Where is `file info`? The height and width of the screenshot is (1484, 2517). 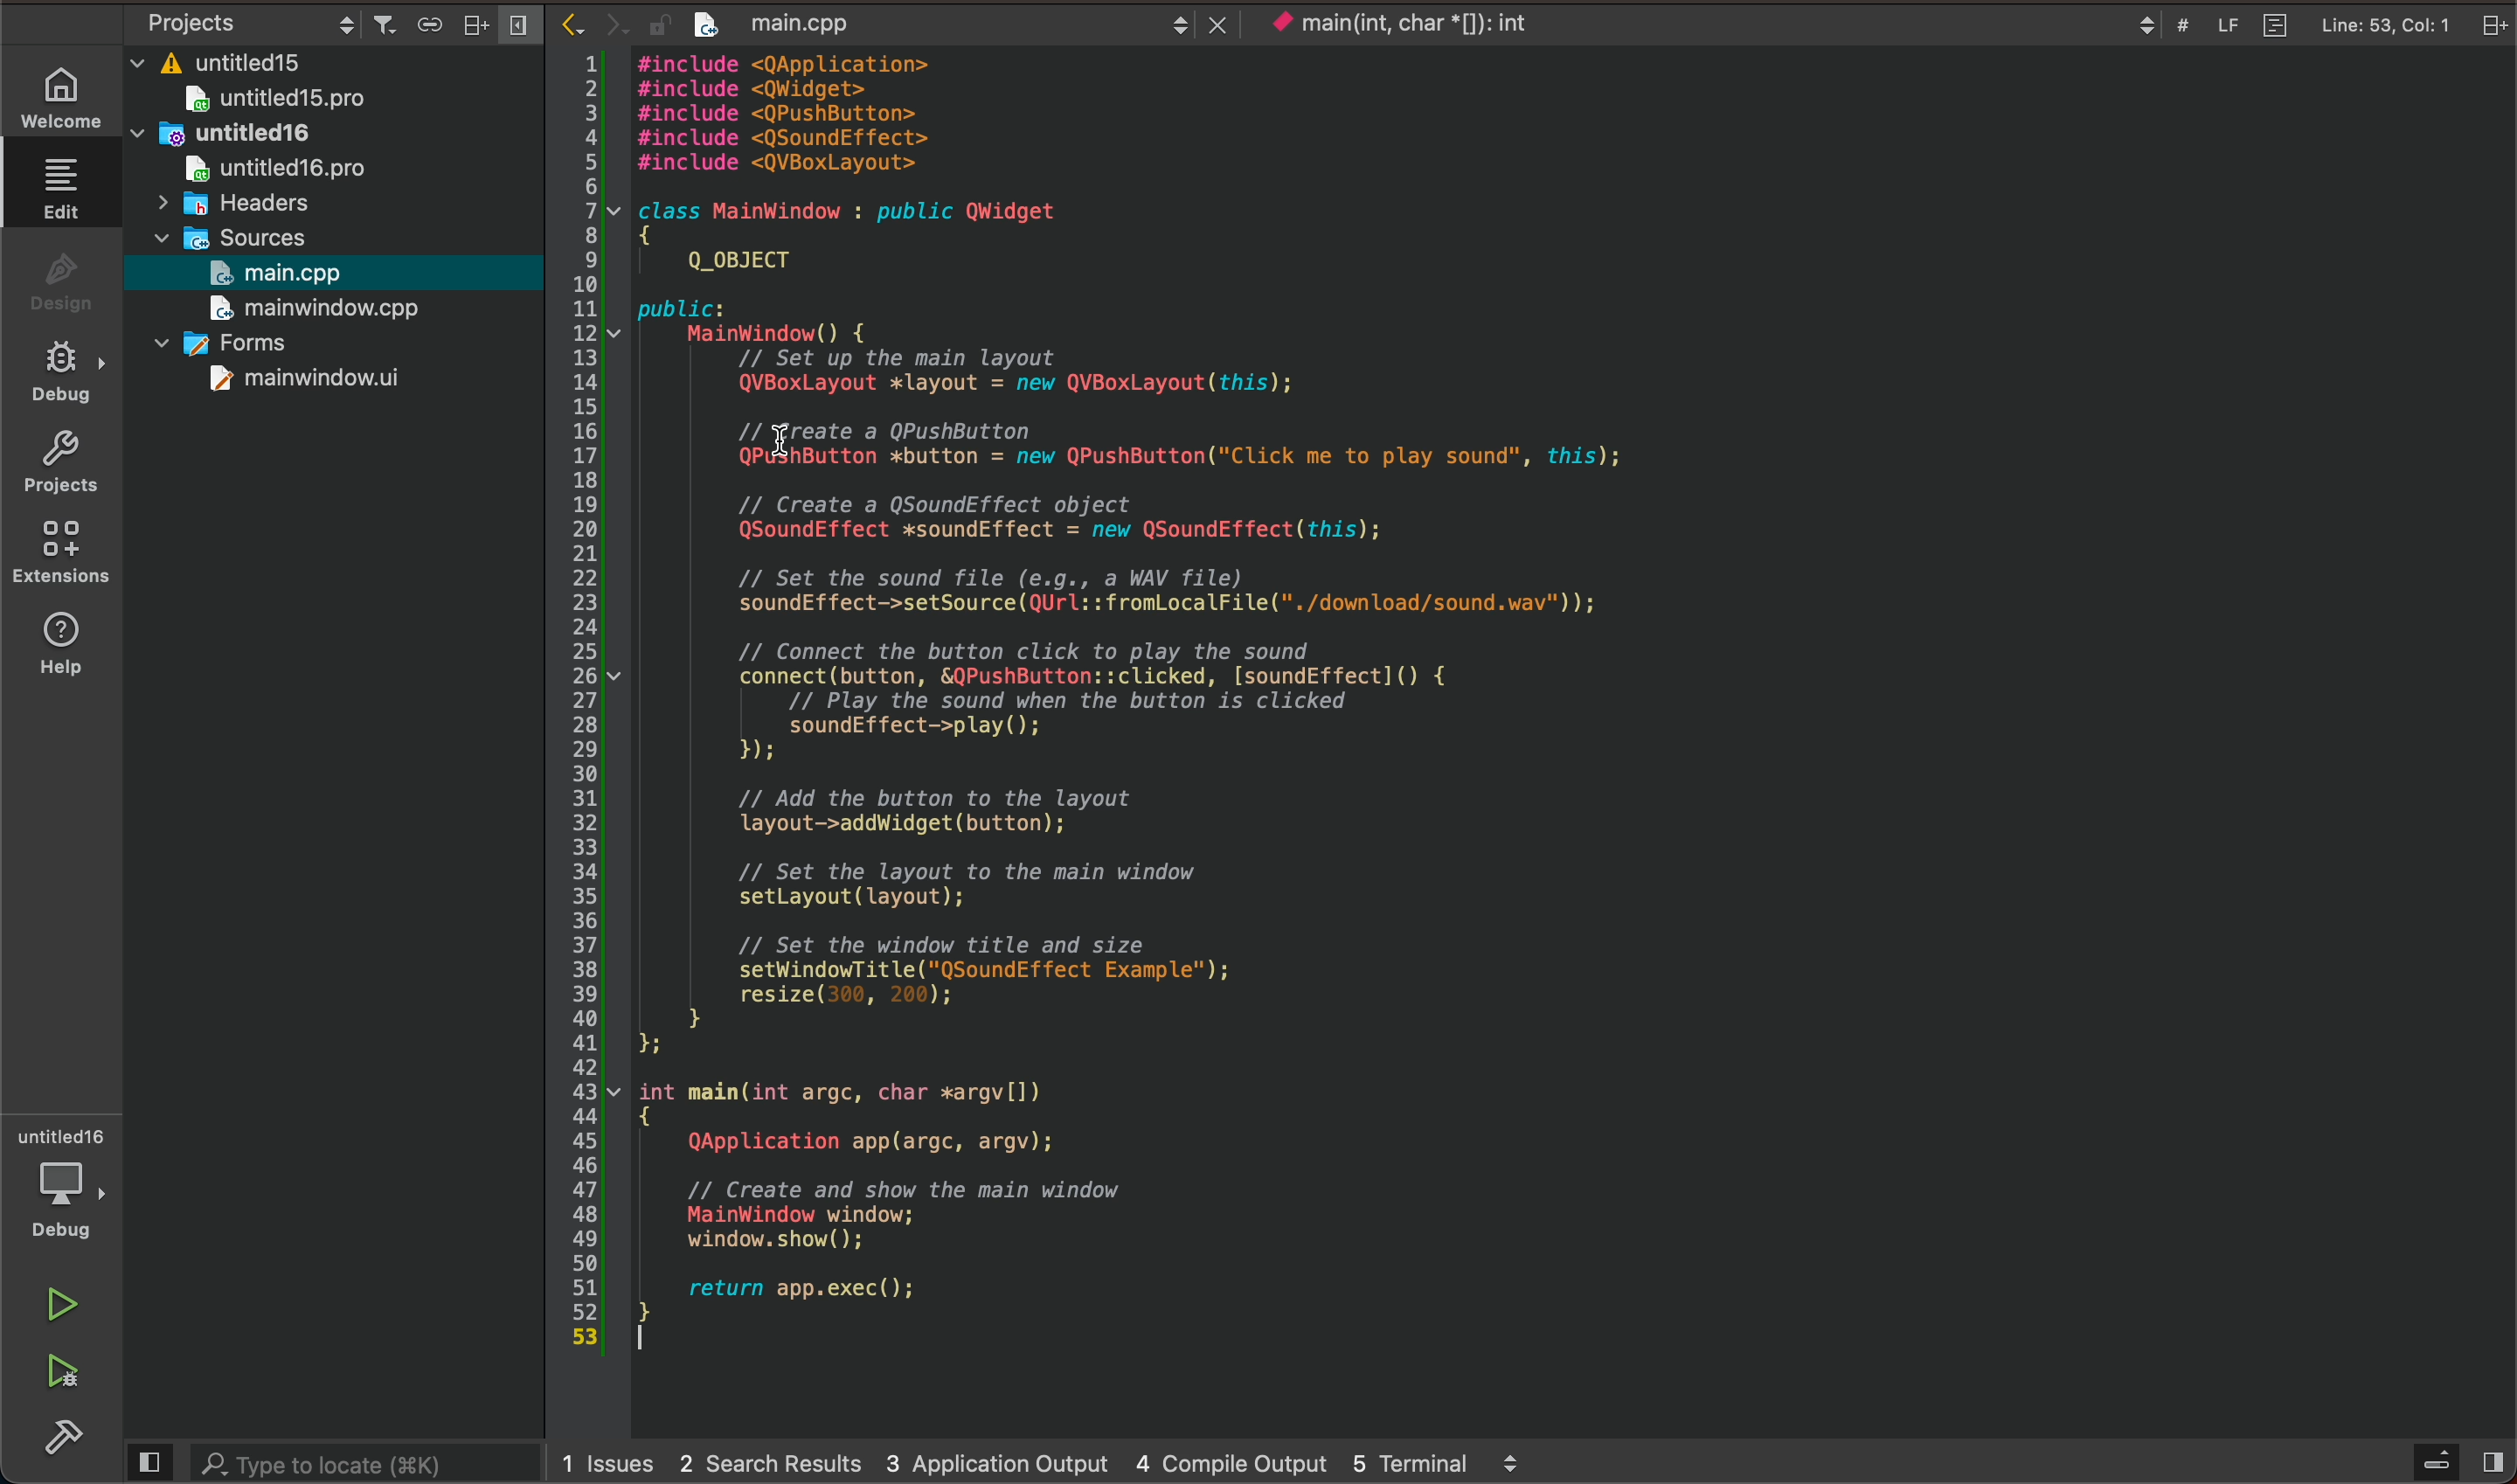
file info is located at coordinates (2287, 27).